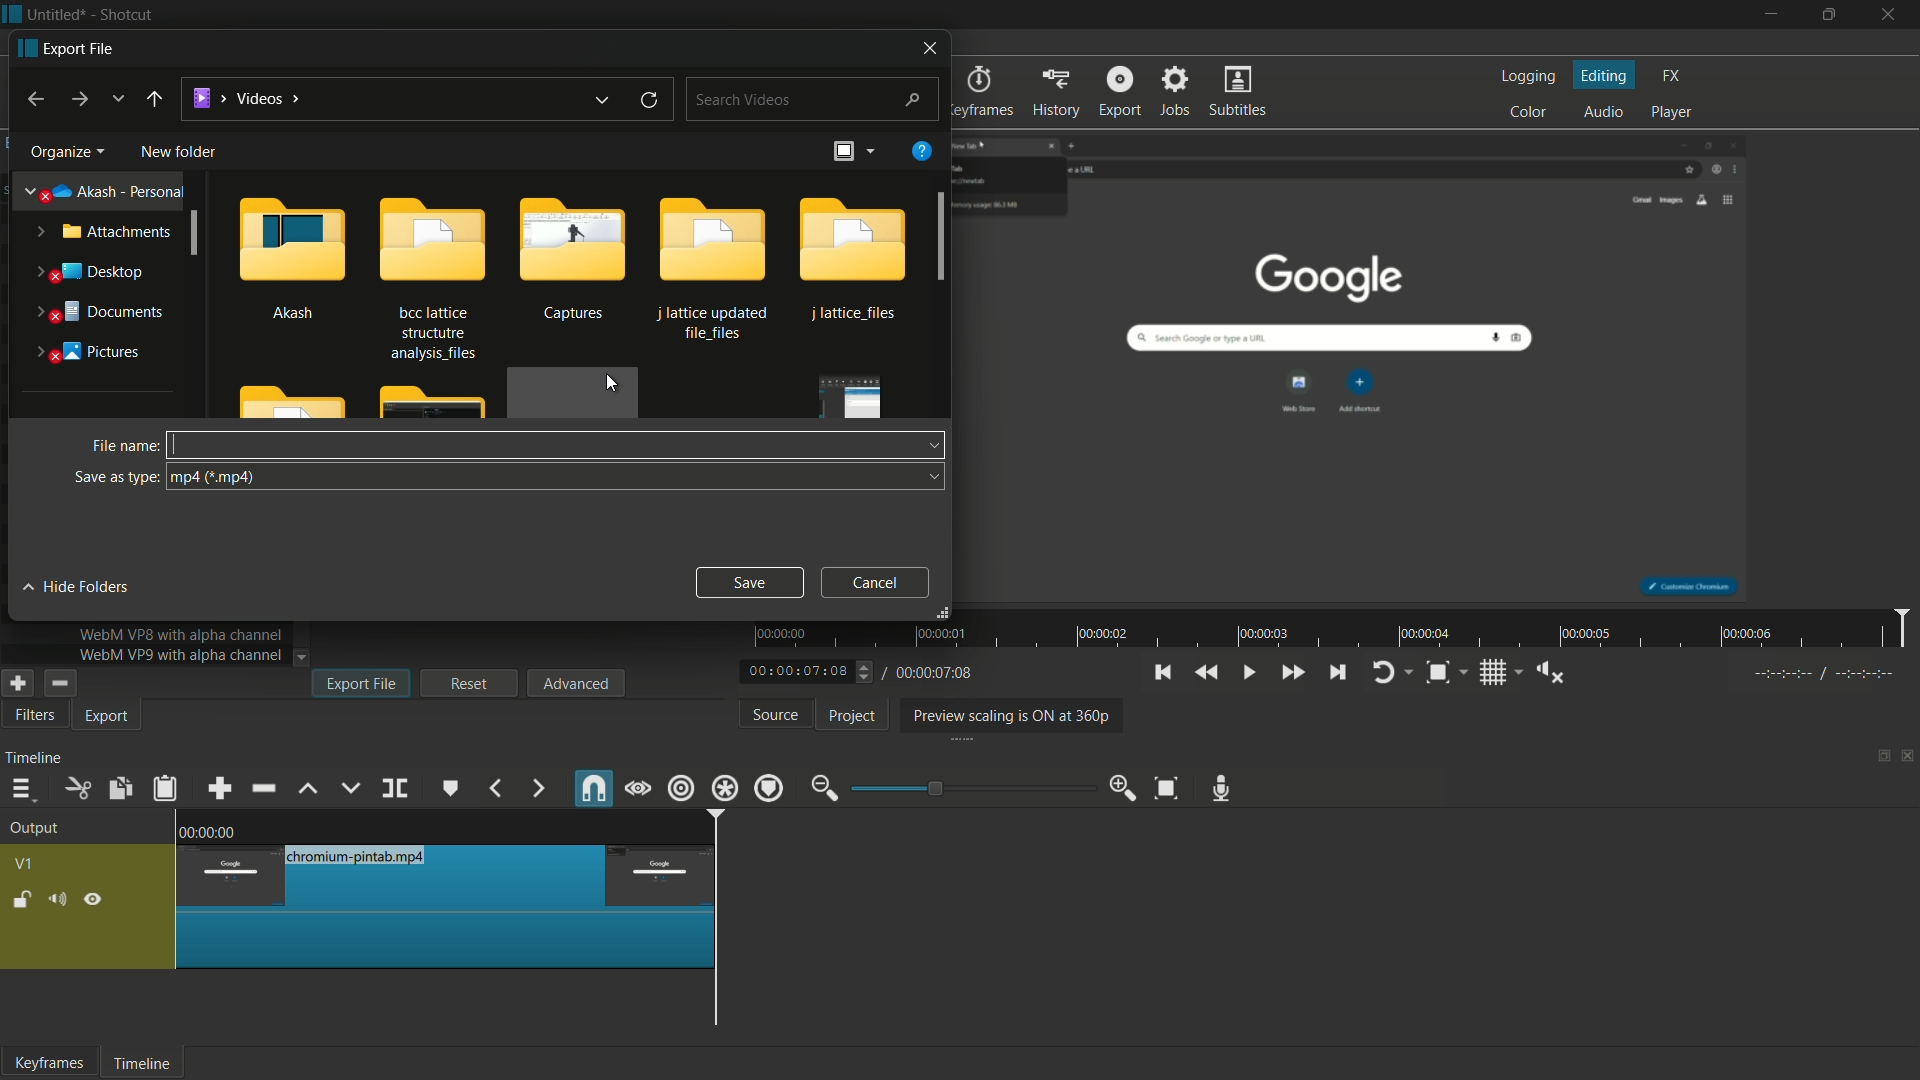  Describe the element at coordinates (214, 829) in the screenshot. I see `0.00` at that location.